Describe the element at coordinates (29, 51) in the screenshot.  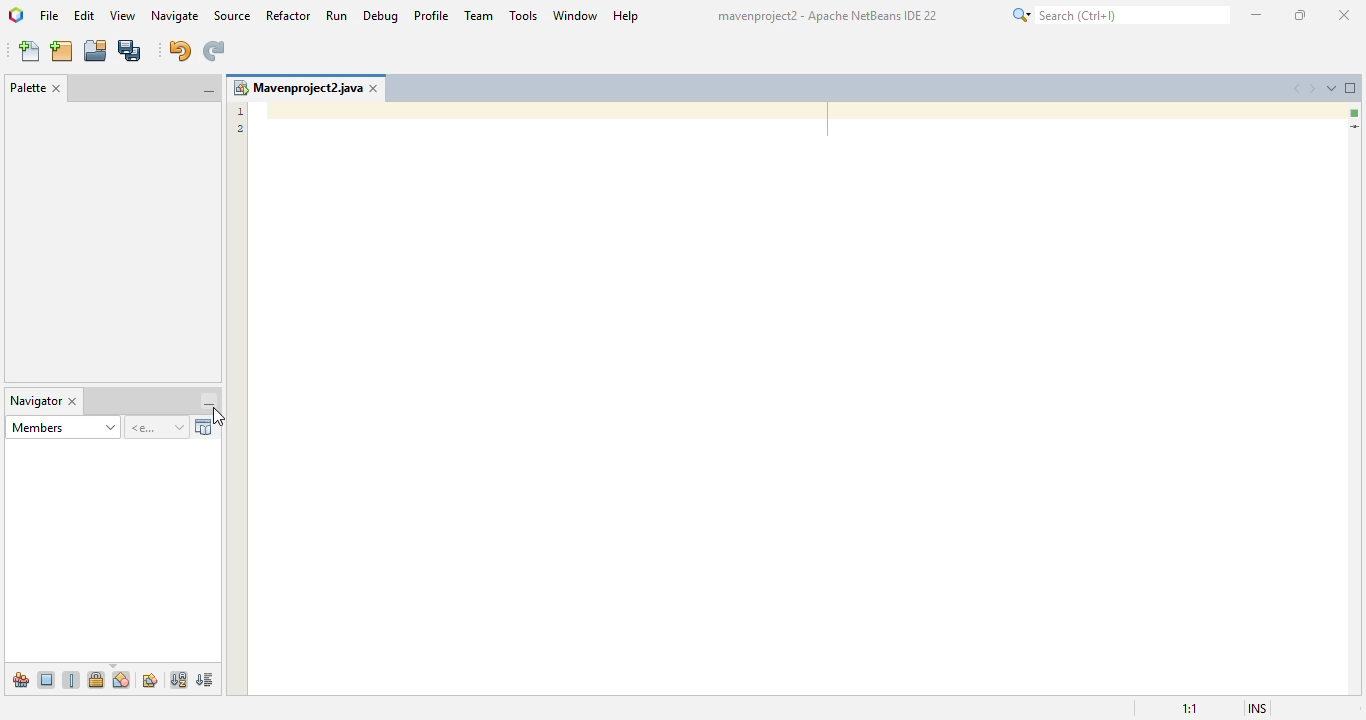
I see `new file` at that location.